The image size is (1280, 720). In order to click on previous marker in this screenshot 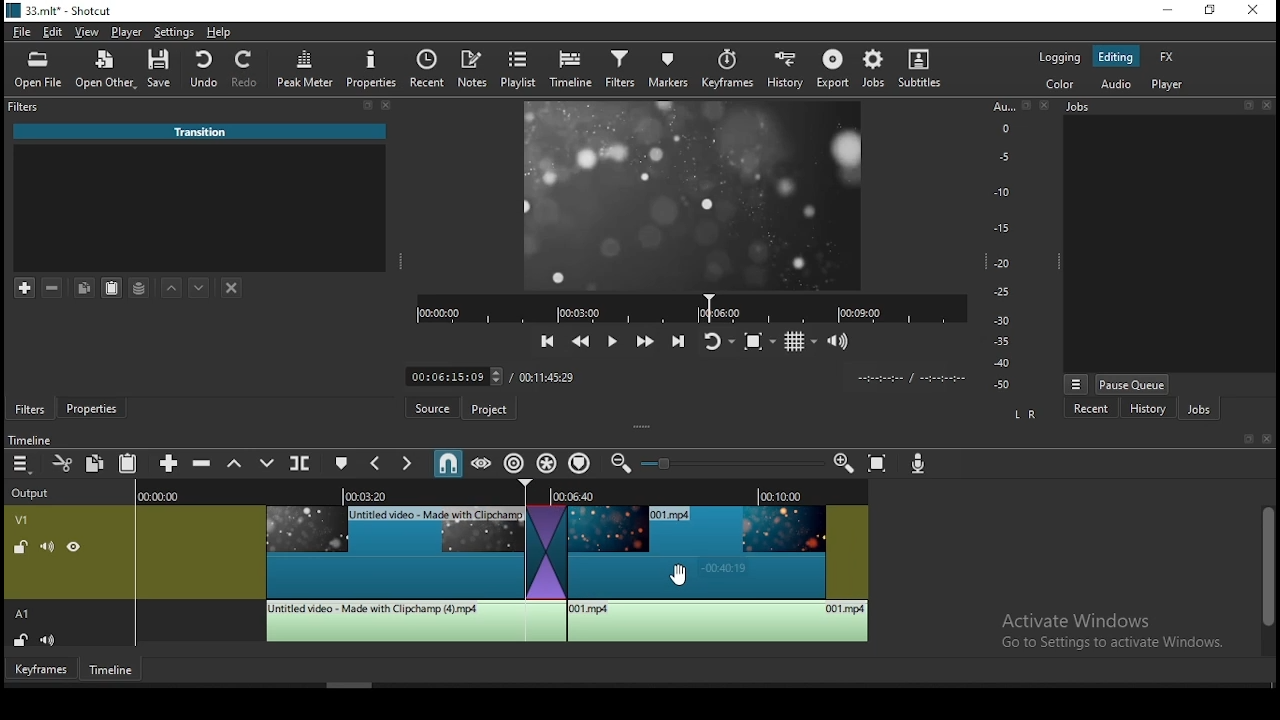, I will do `click(371, 463)`.